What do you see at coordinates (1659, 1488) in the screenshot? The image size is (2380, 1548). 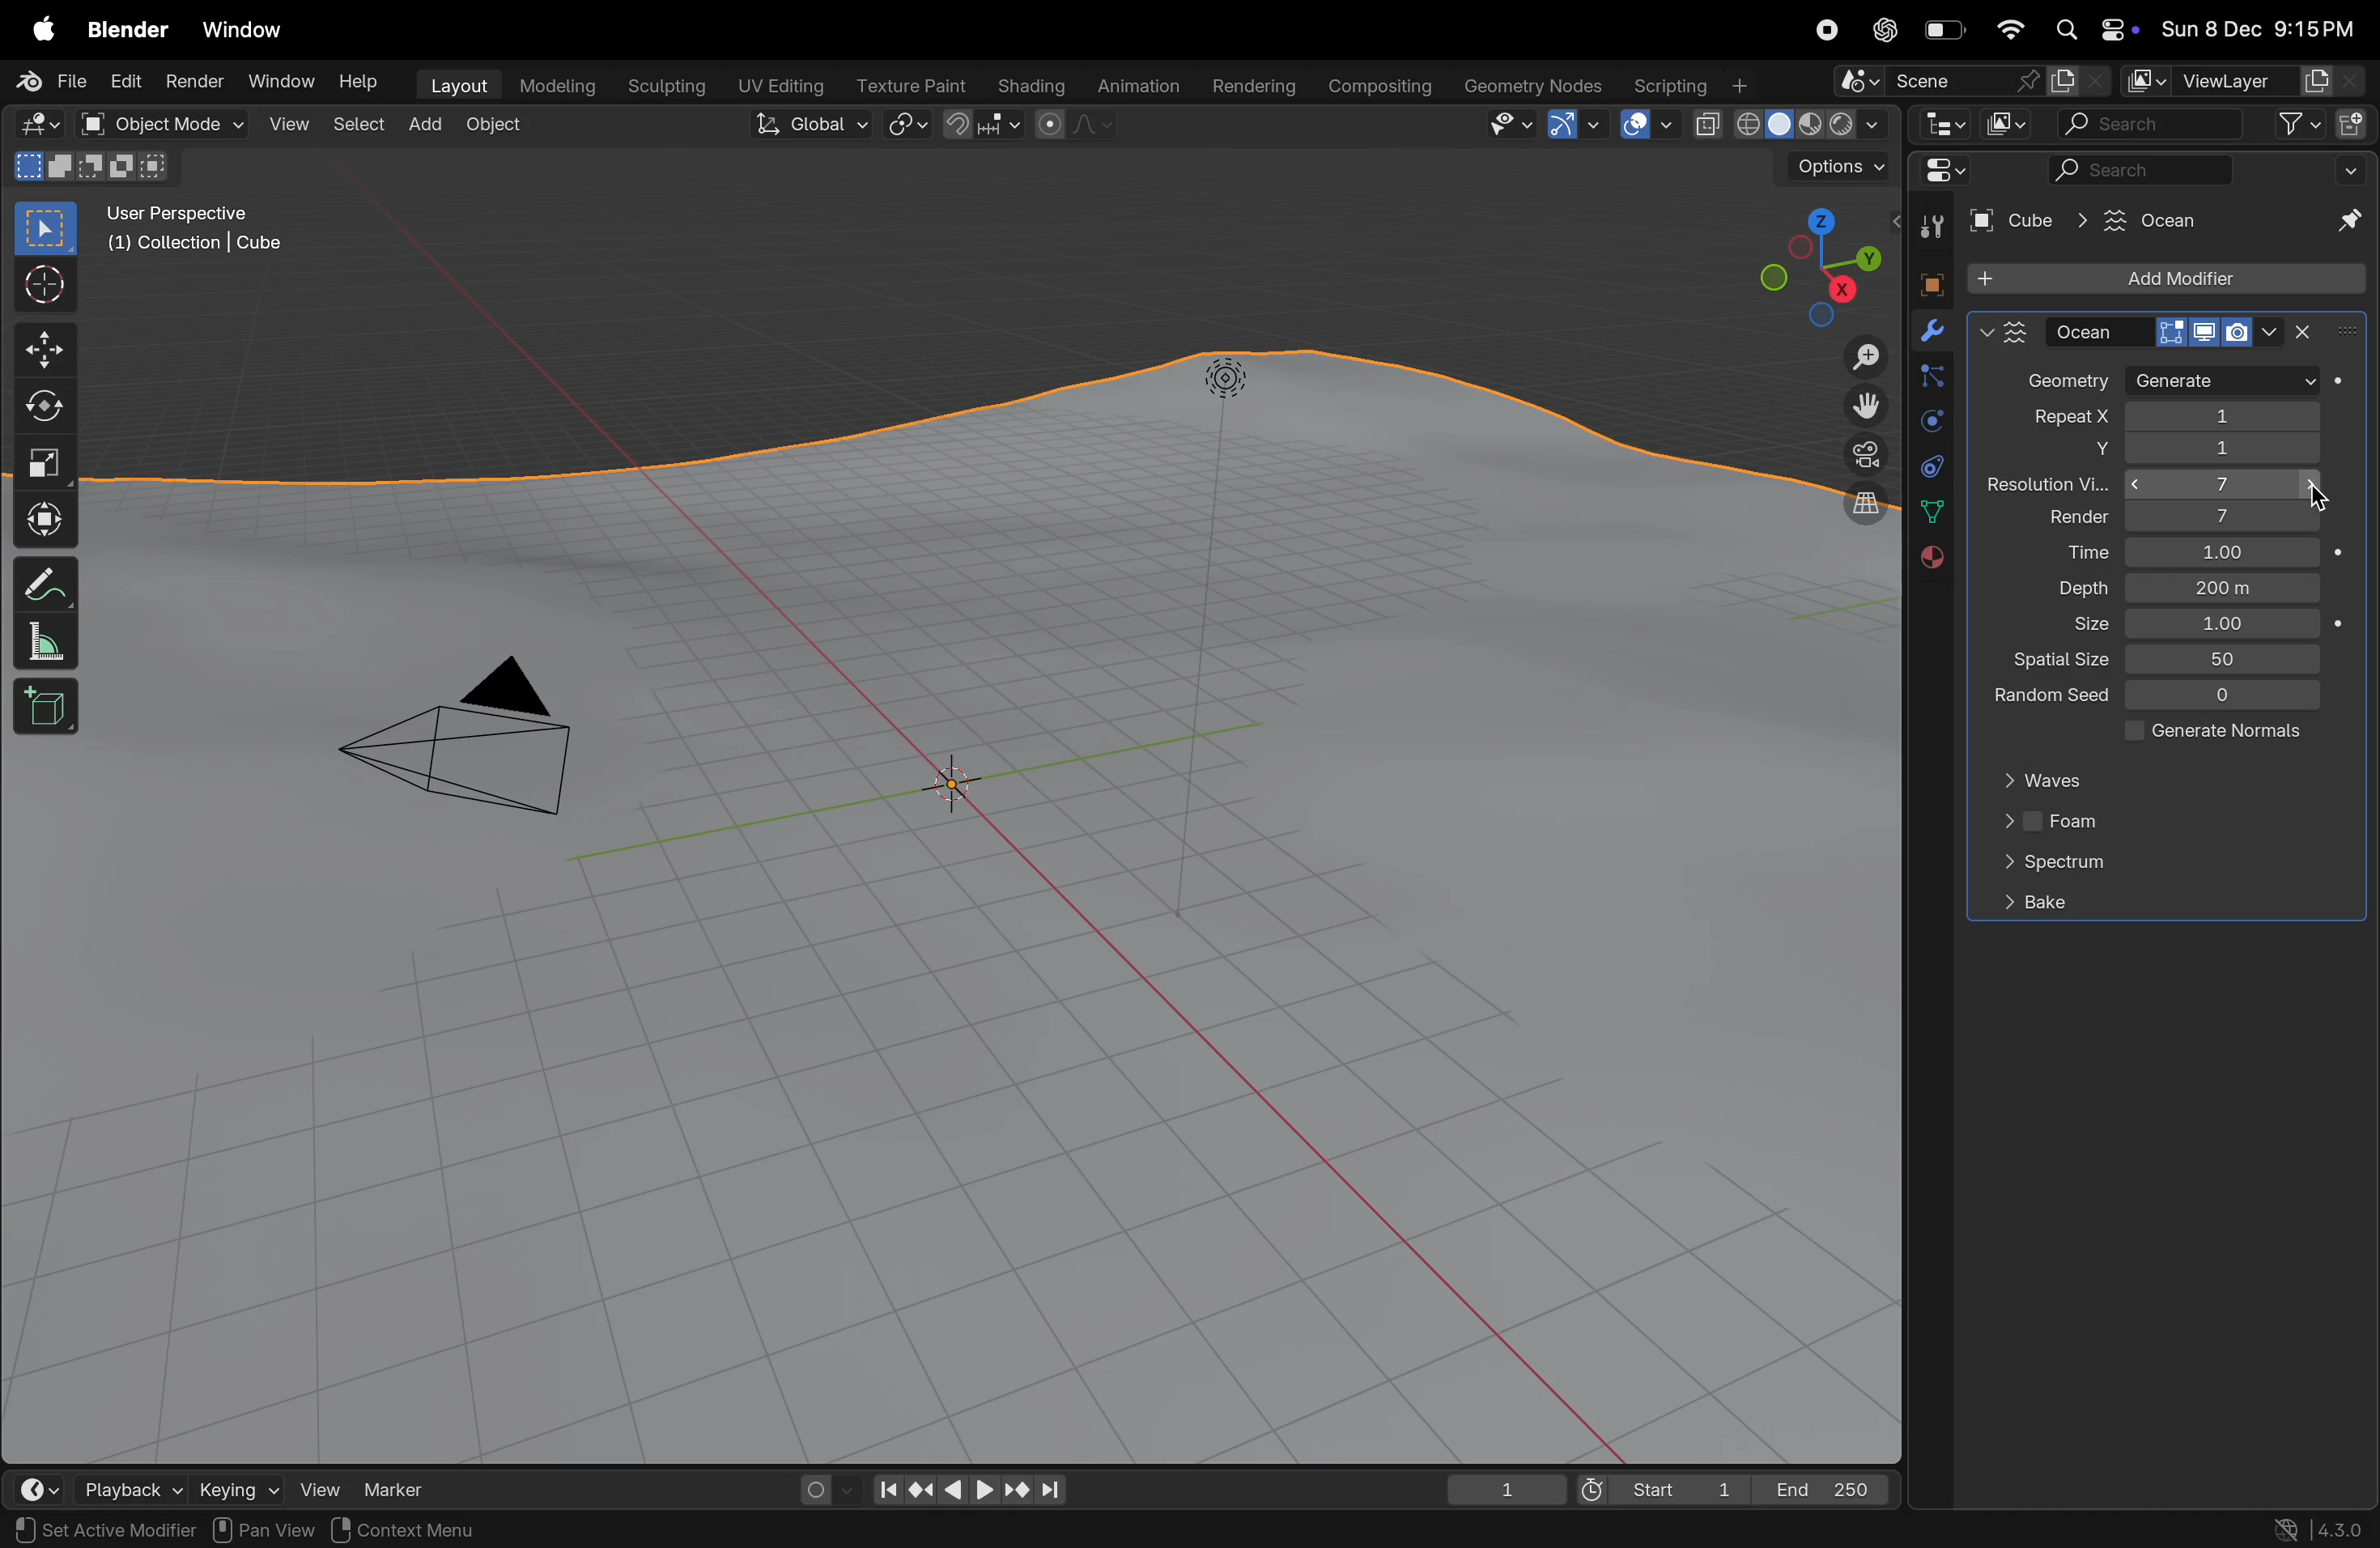 I see `Start 1` at bounding box center [1659, 1488].